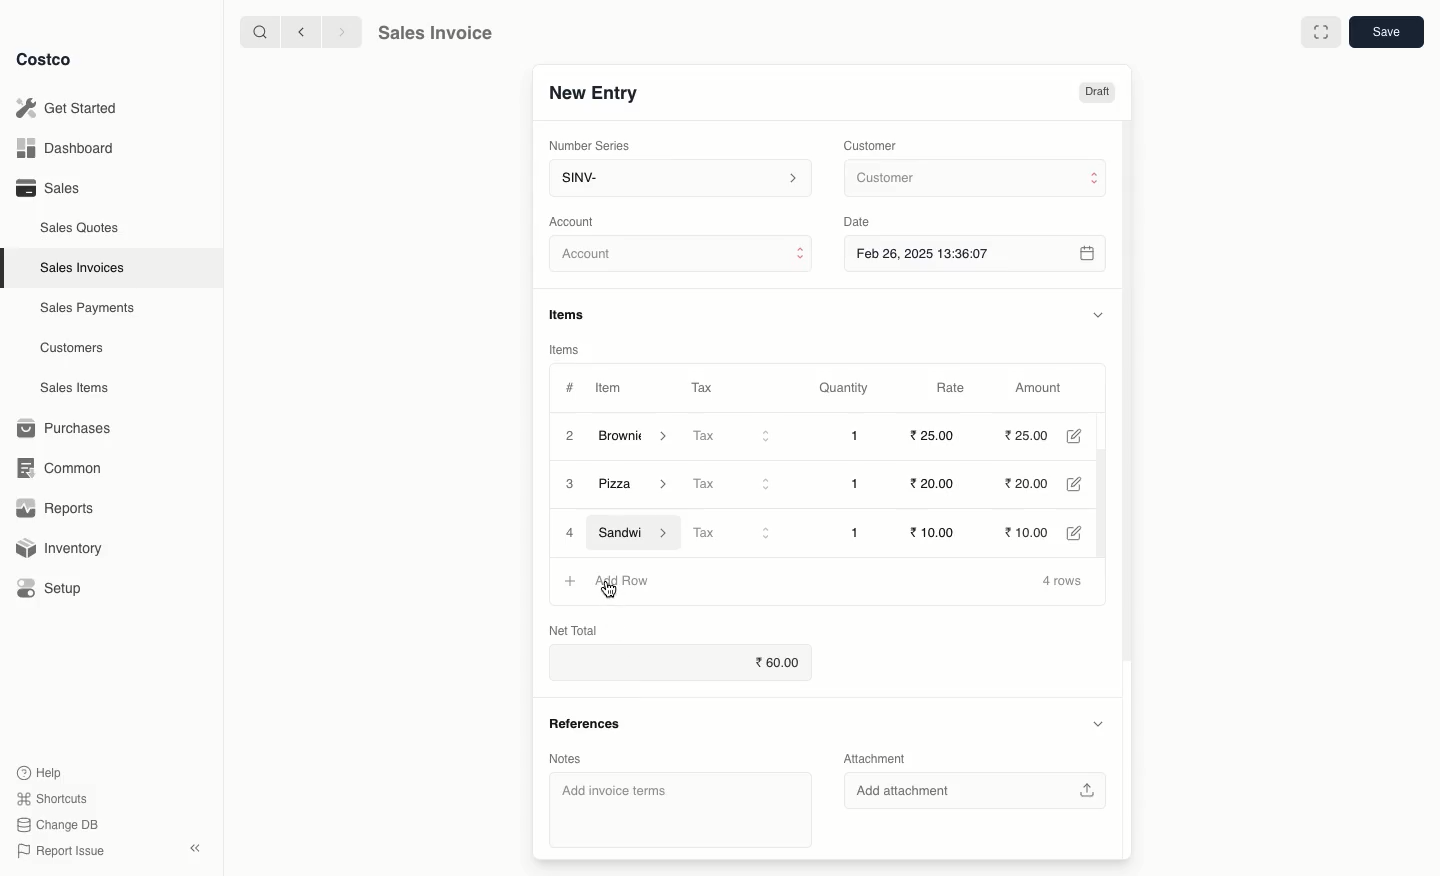 This screenshot has width=1440, height=876. I want to click on cursor, so click(610, 593).